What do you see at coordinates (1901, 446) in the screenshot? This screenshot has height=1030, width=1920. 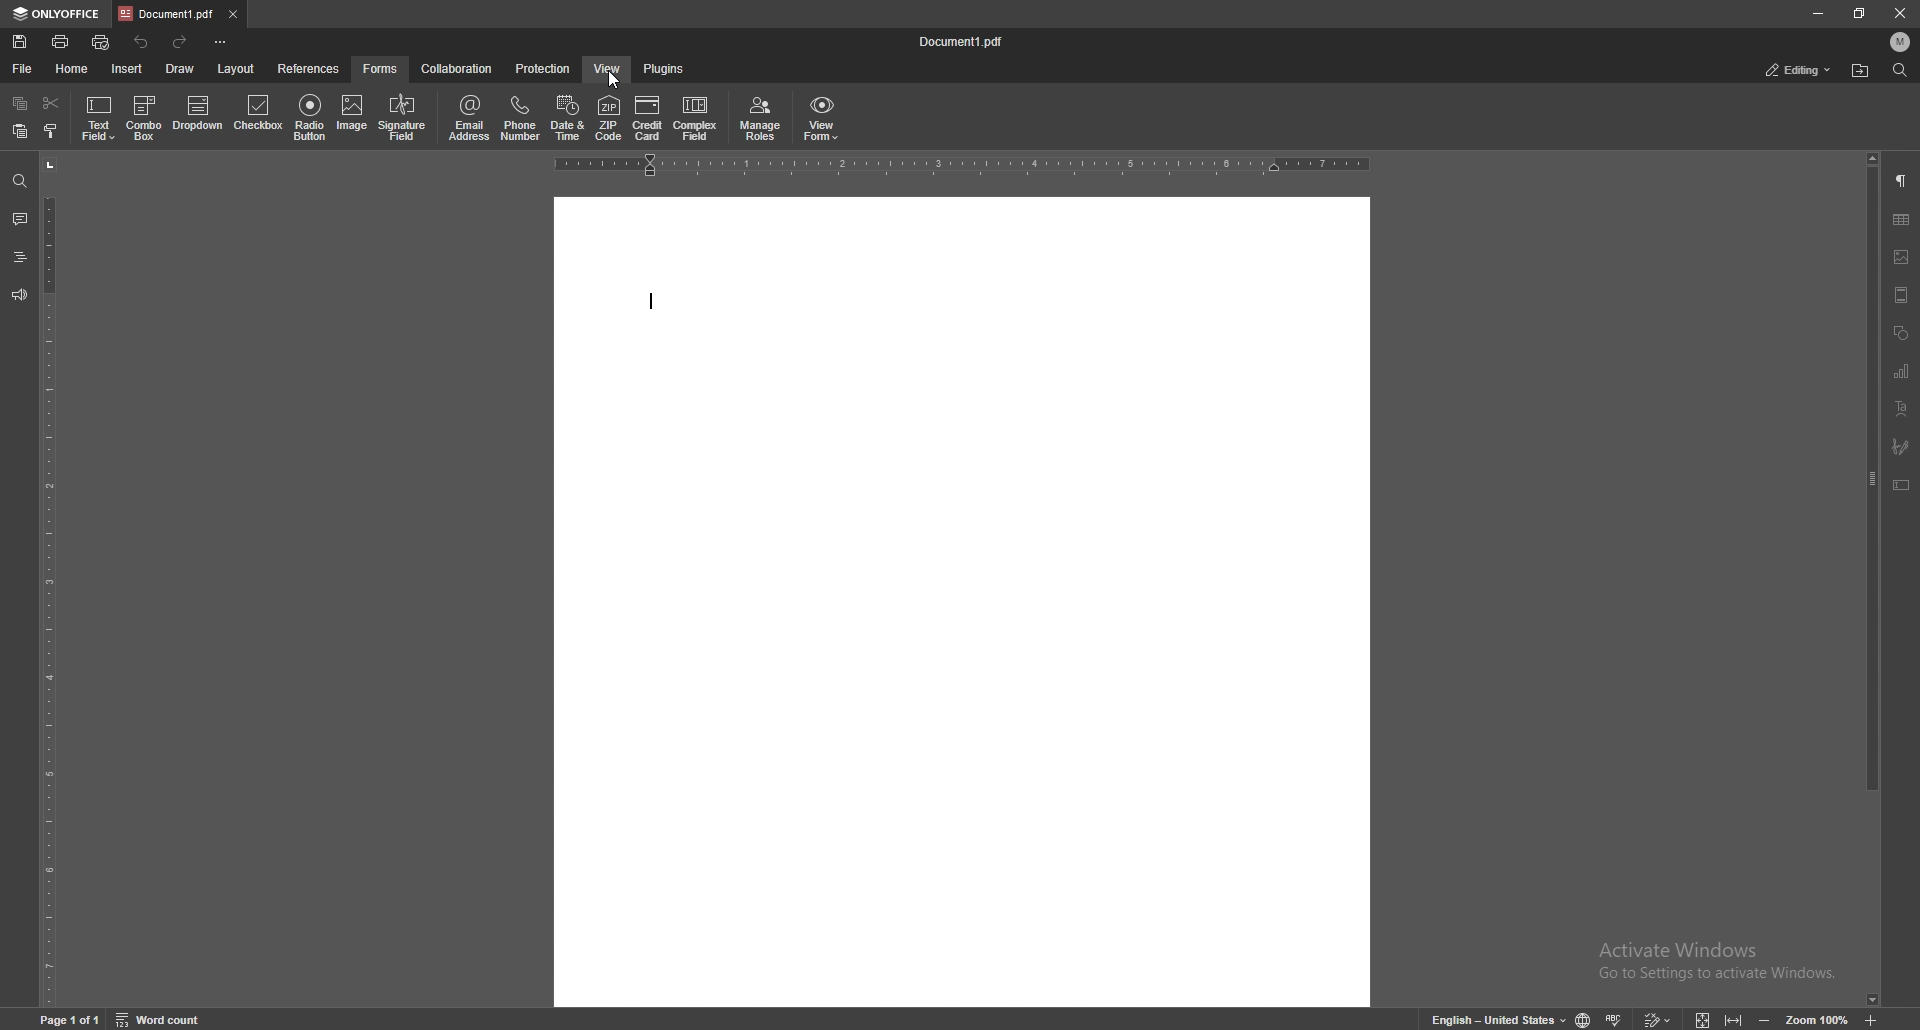 I see `signature field` at bounding box center [1901, 446].